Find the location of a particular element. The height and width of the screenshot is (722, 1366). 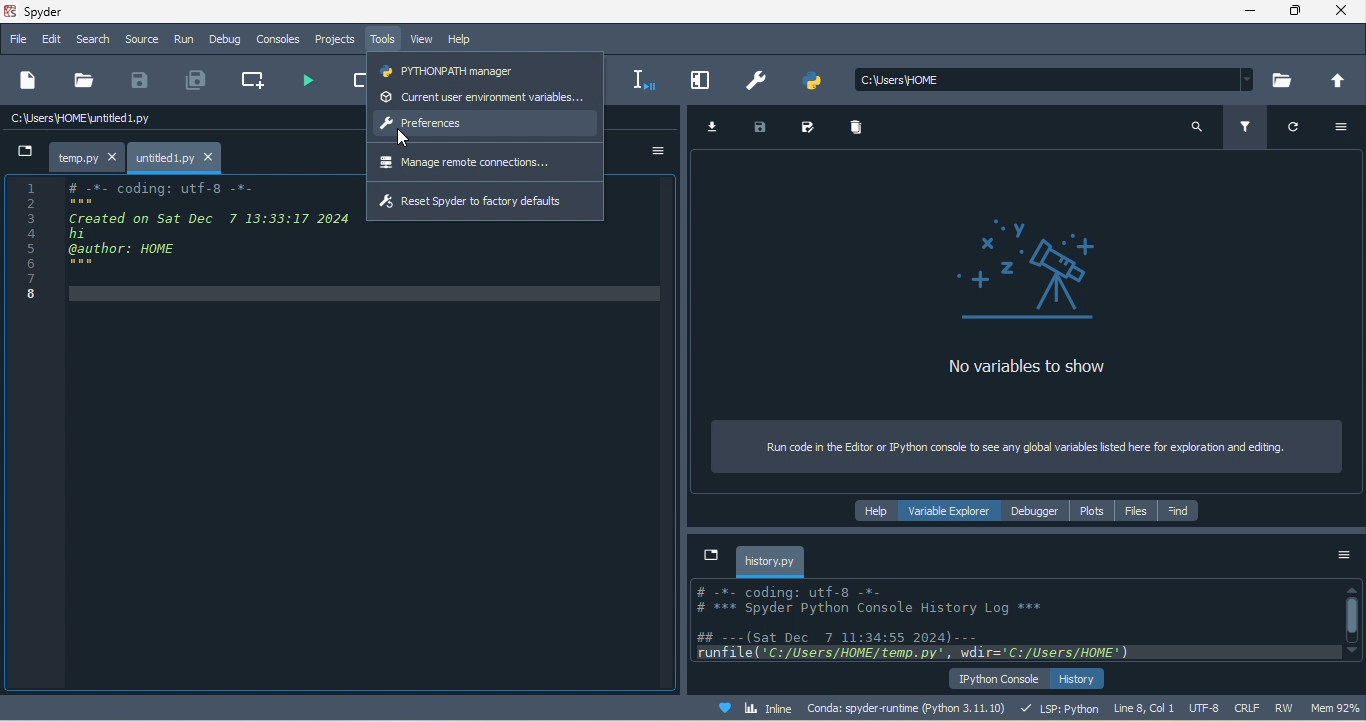

option is located at coordinates (1343, 561).